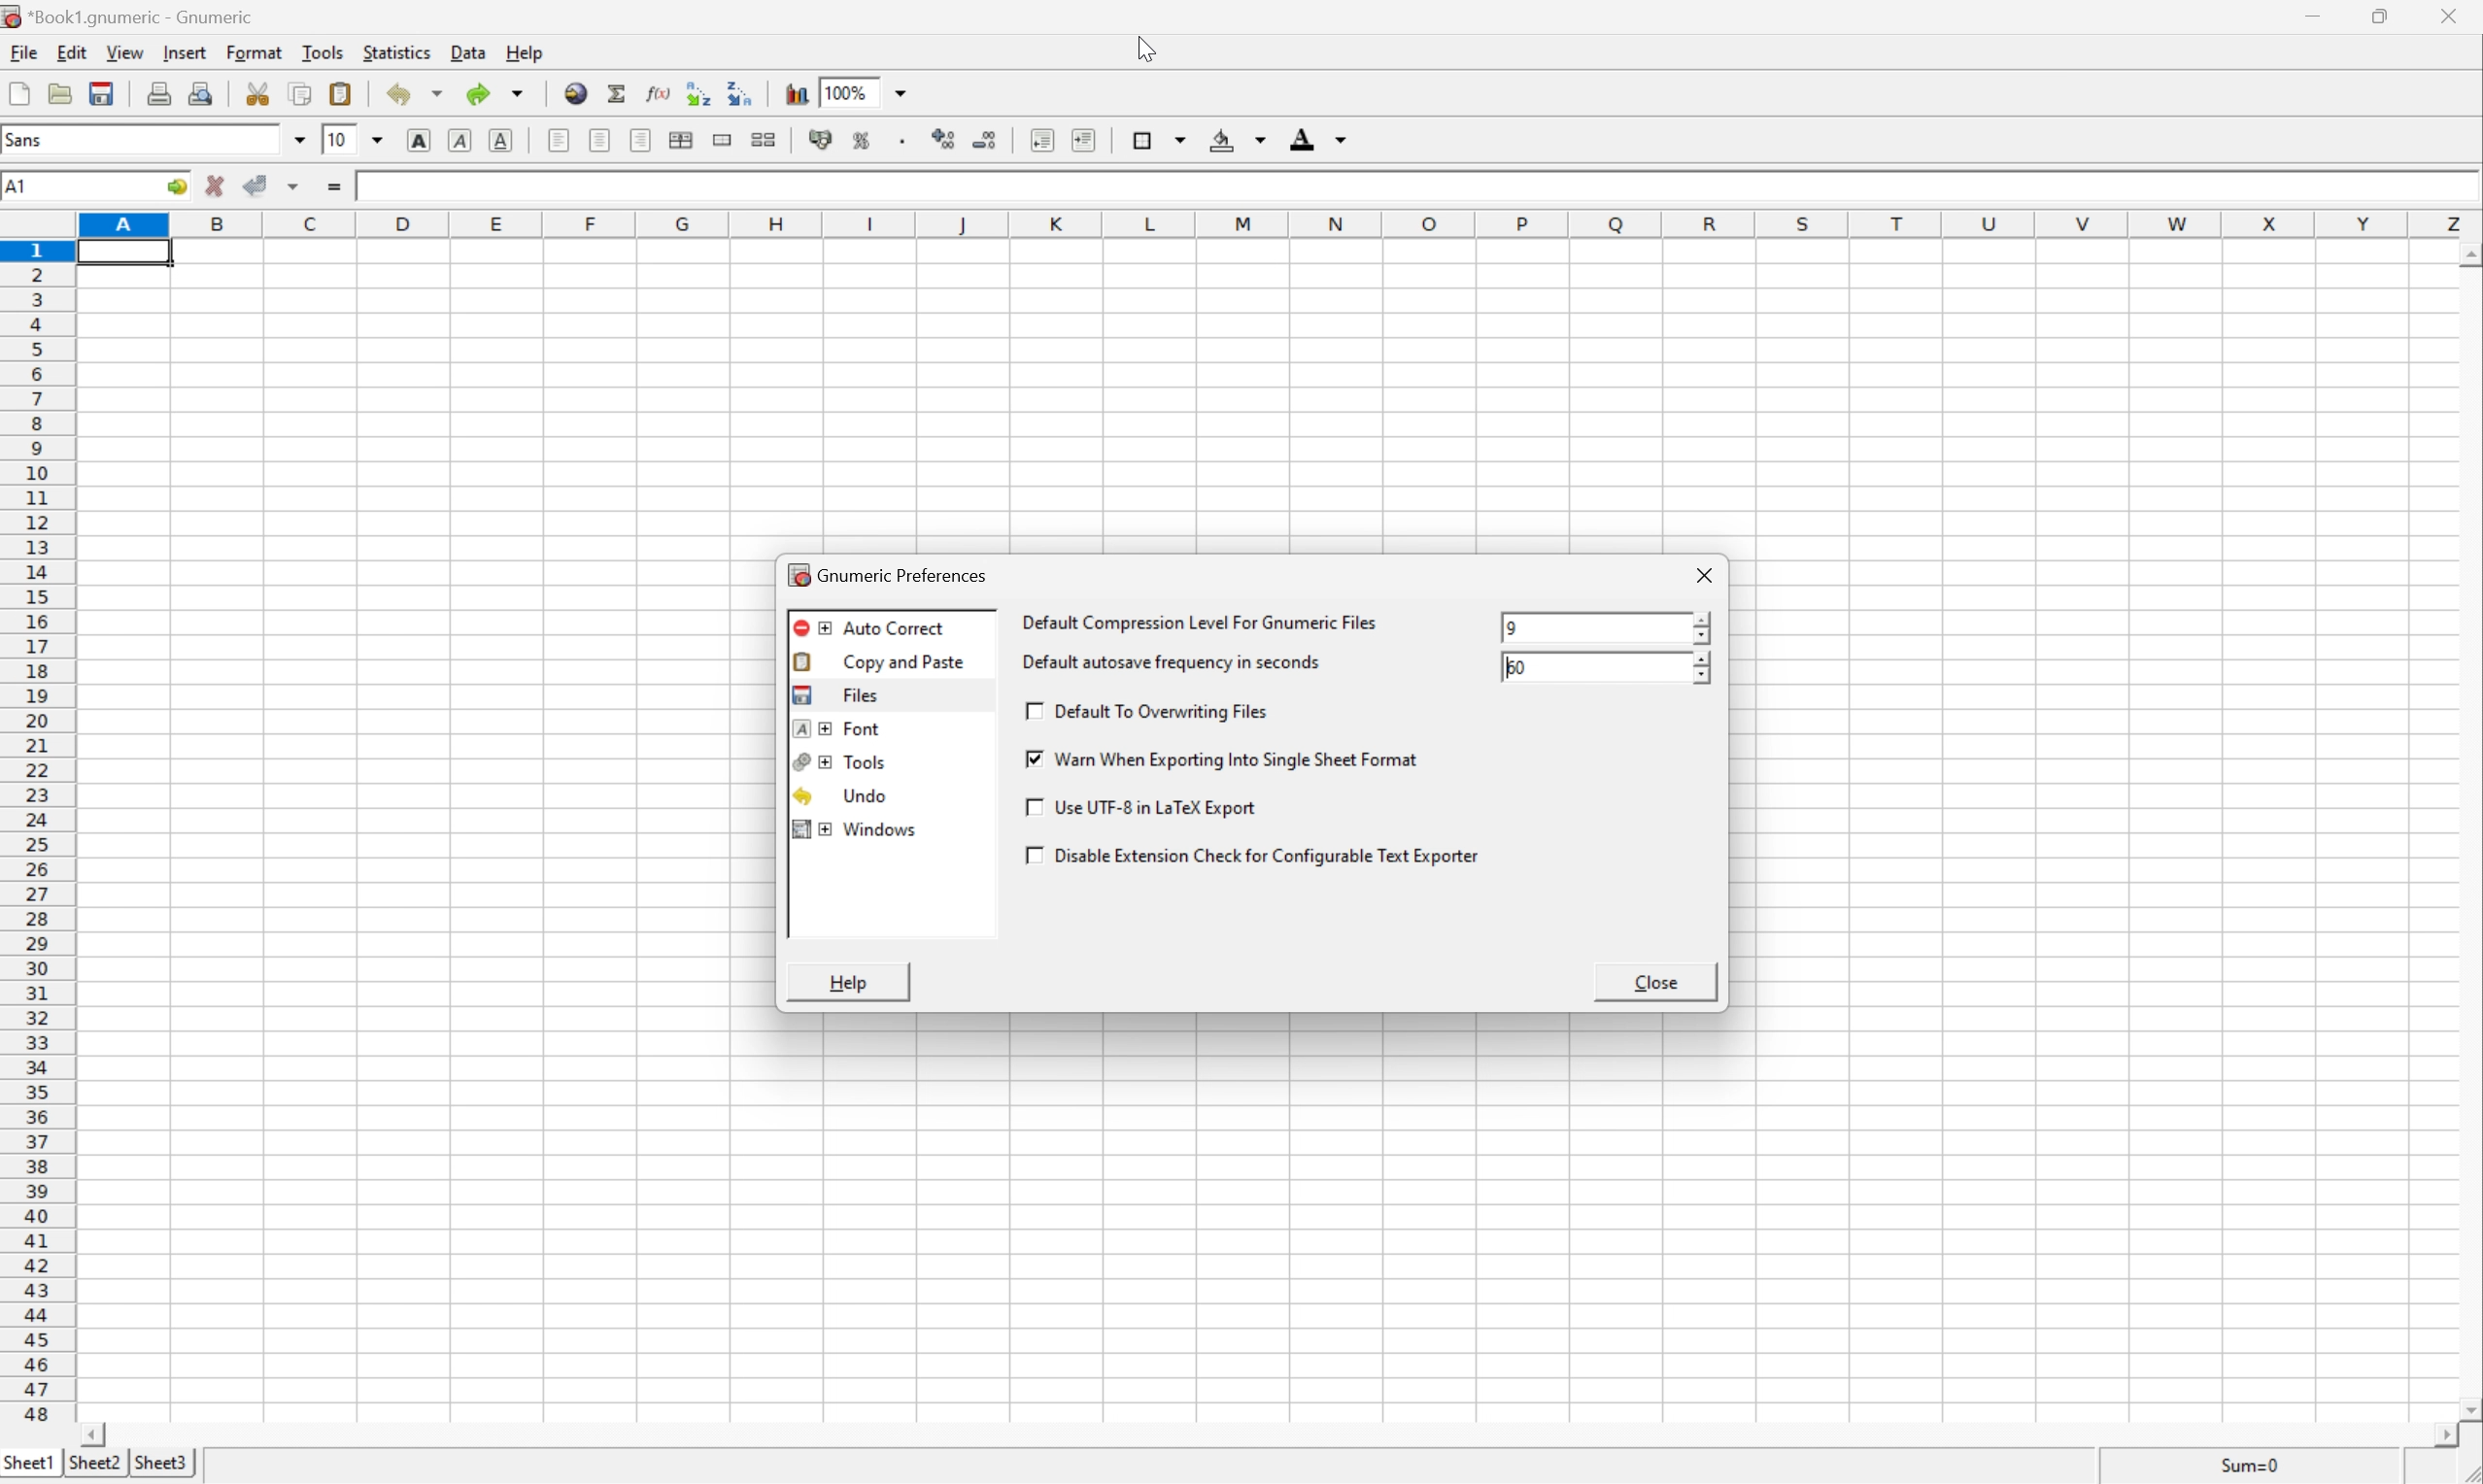 Image resolution: width=2483 pixels, height=1484 pixels. What do you see at coordinates (216, 183) in the screenshot?
I see `cancel selection` at bounding box center [216, 183].